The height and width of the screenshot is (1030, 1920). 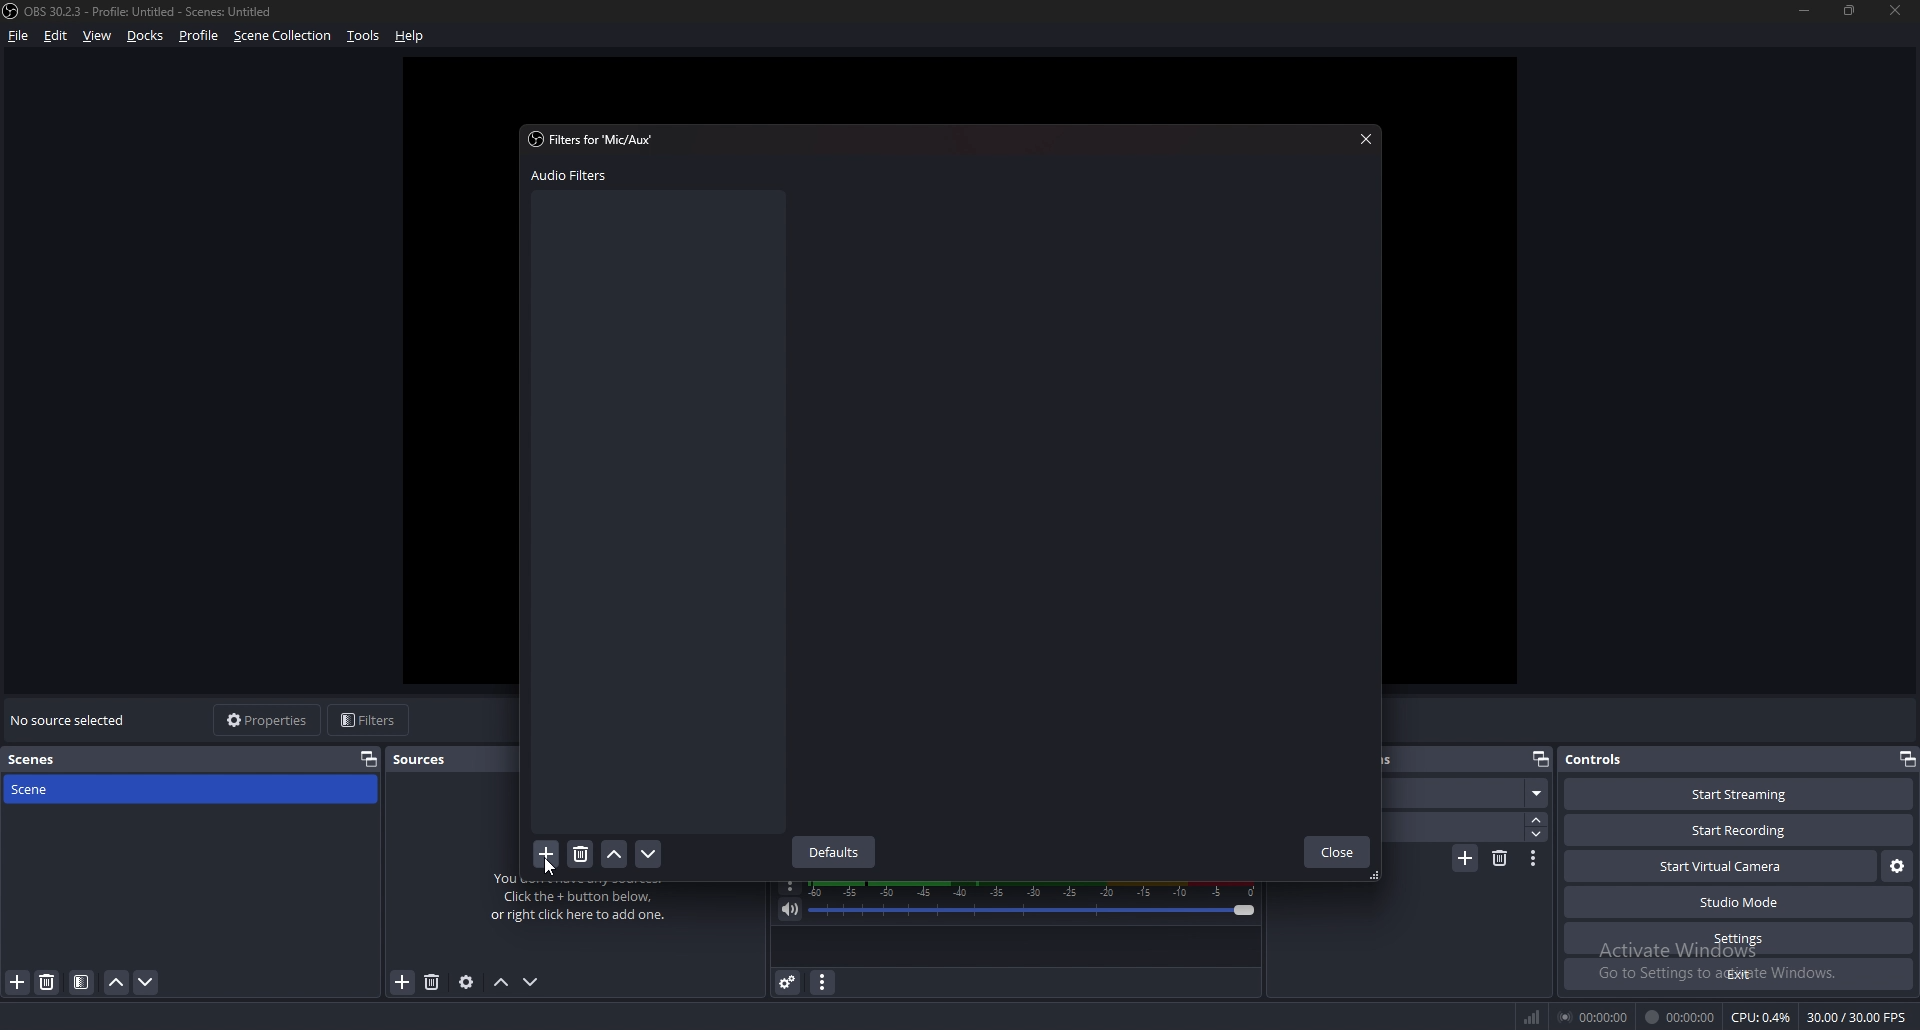 I want to click on advanced audio properties, so click(x=788, y=982).